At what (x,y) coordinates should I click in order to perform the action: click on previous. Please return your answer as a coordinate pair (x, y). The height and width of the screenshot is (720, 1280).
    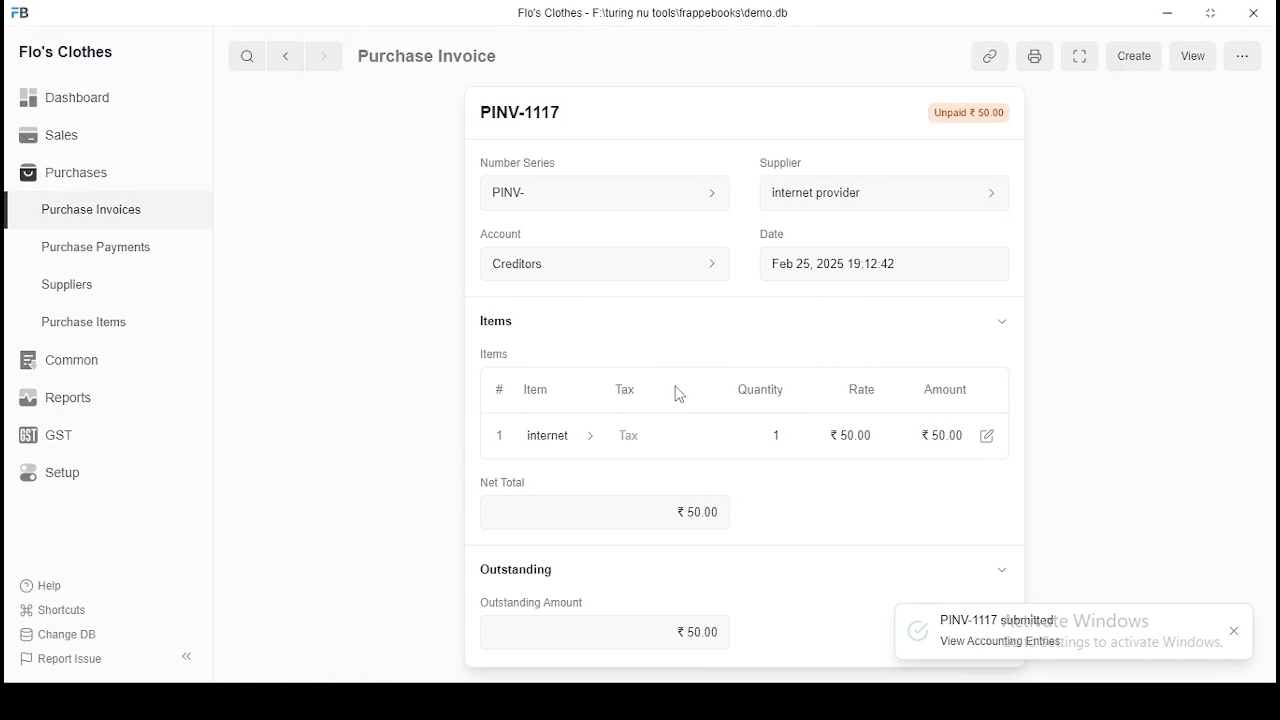
    Looking at the image, I should click on (287, 57).